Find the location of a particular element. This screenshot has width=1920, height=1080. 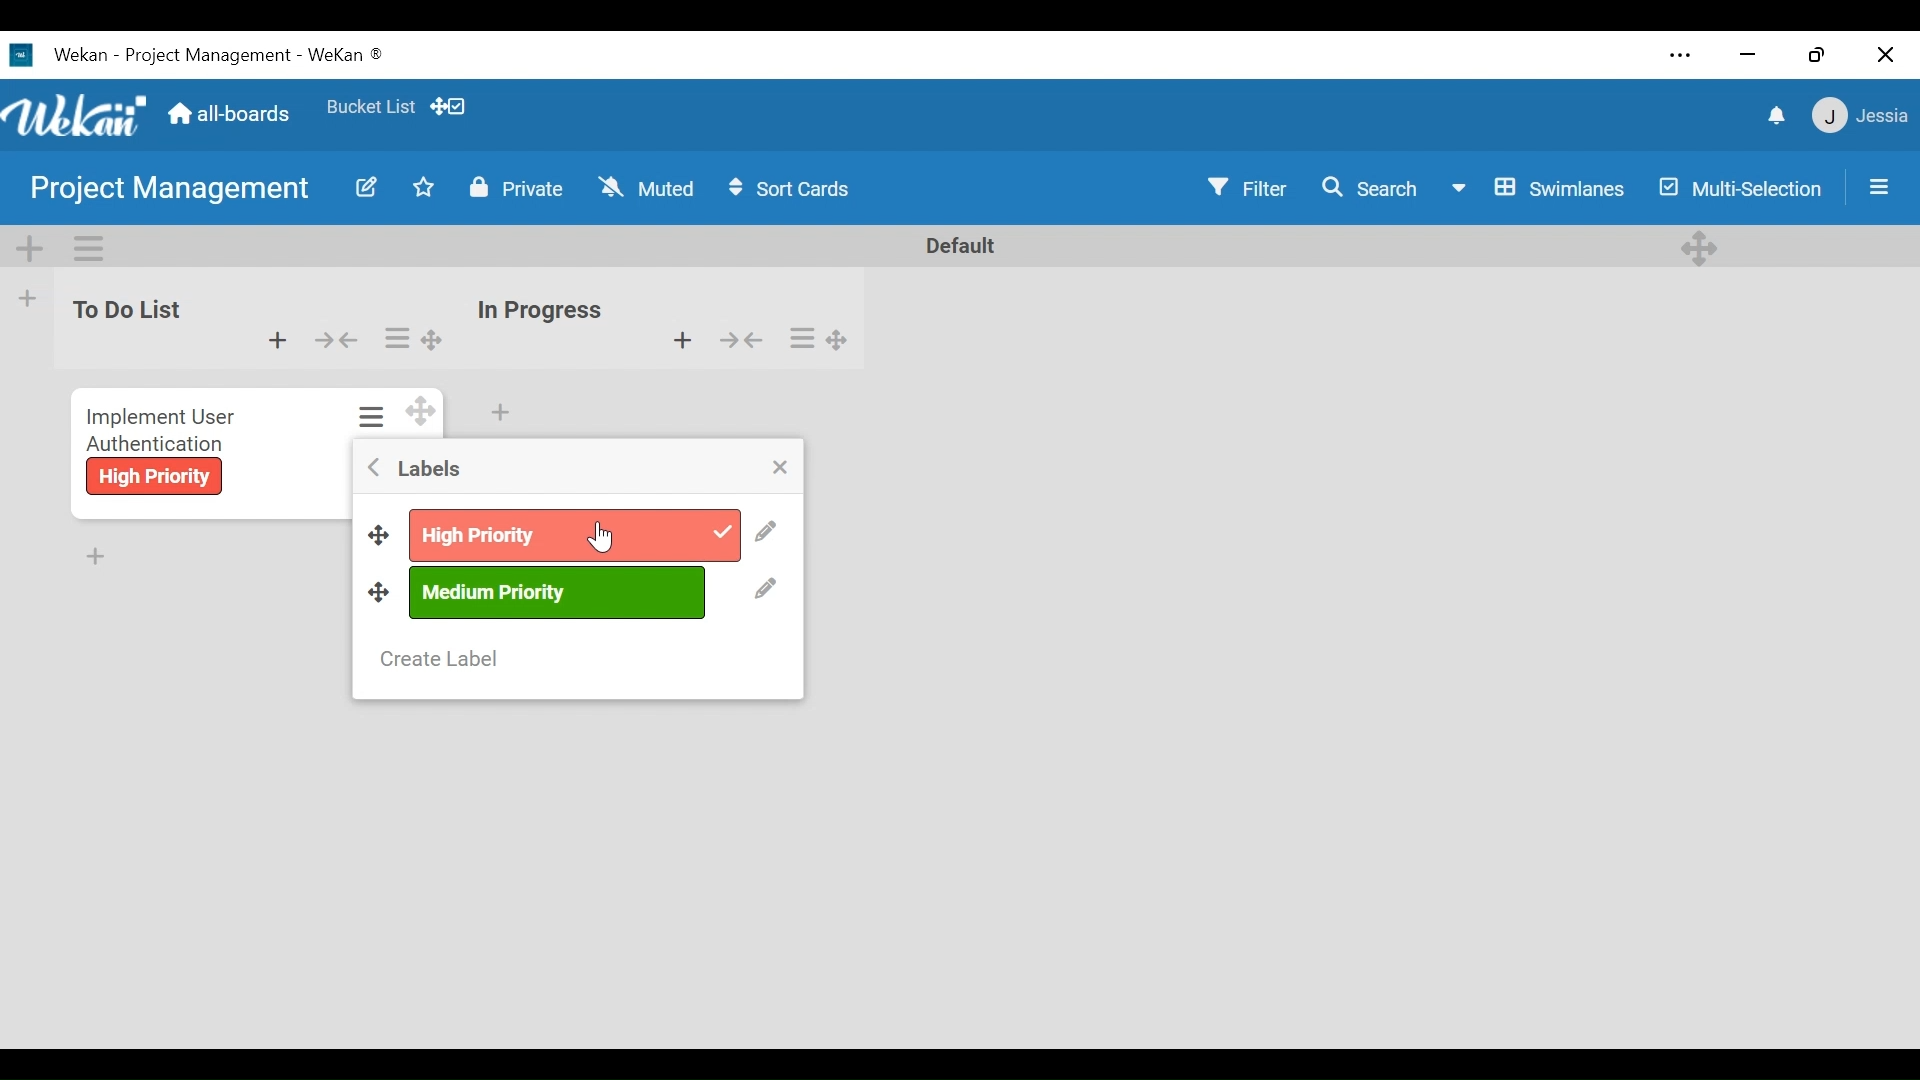

edit is located at coordinates (364, 191).